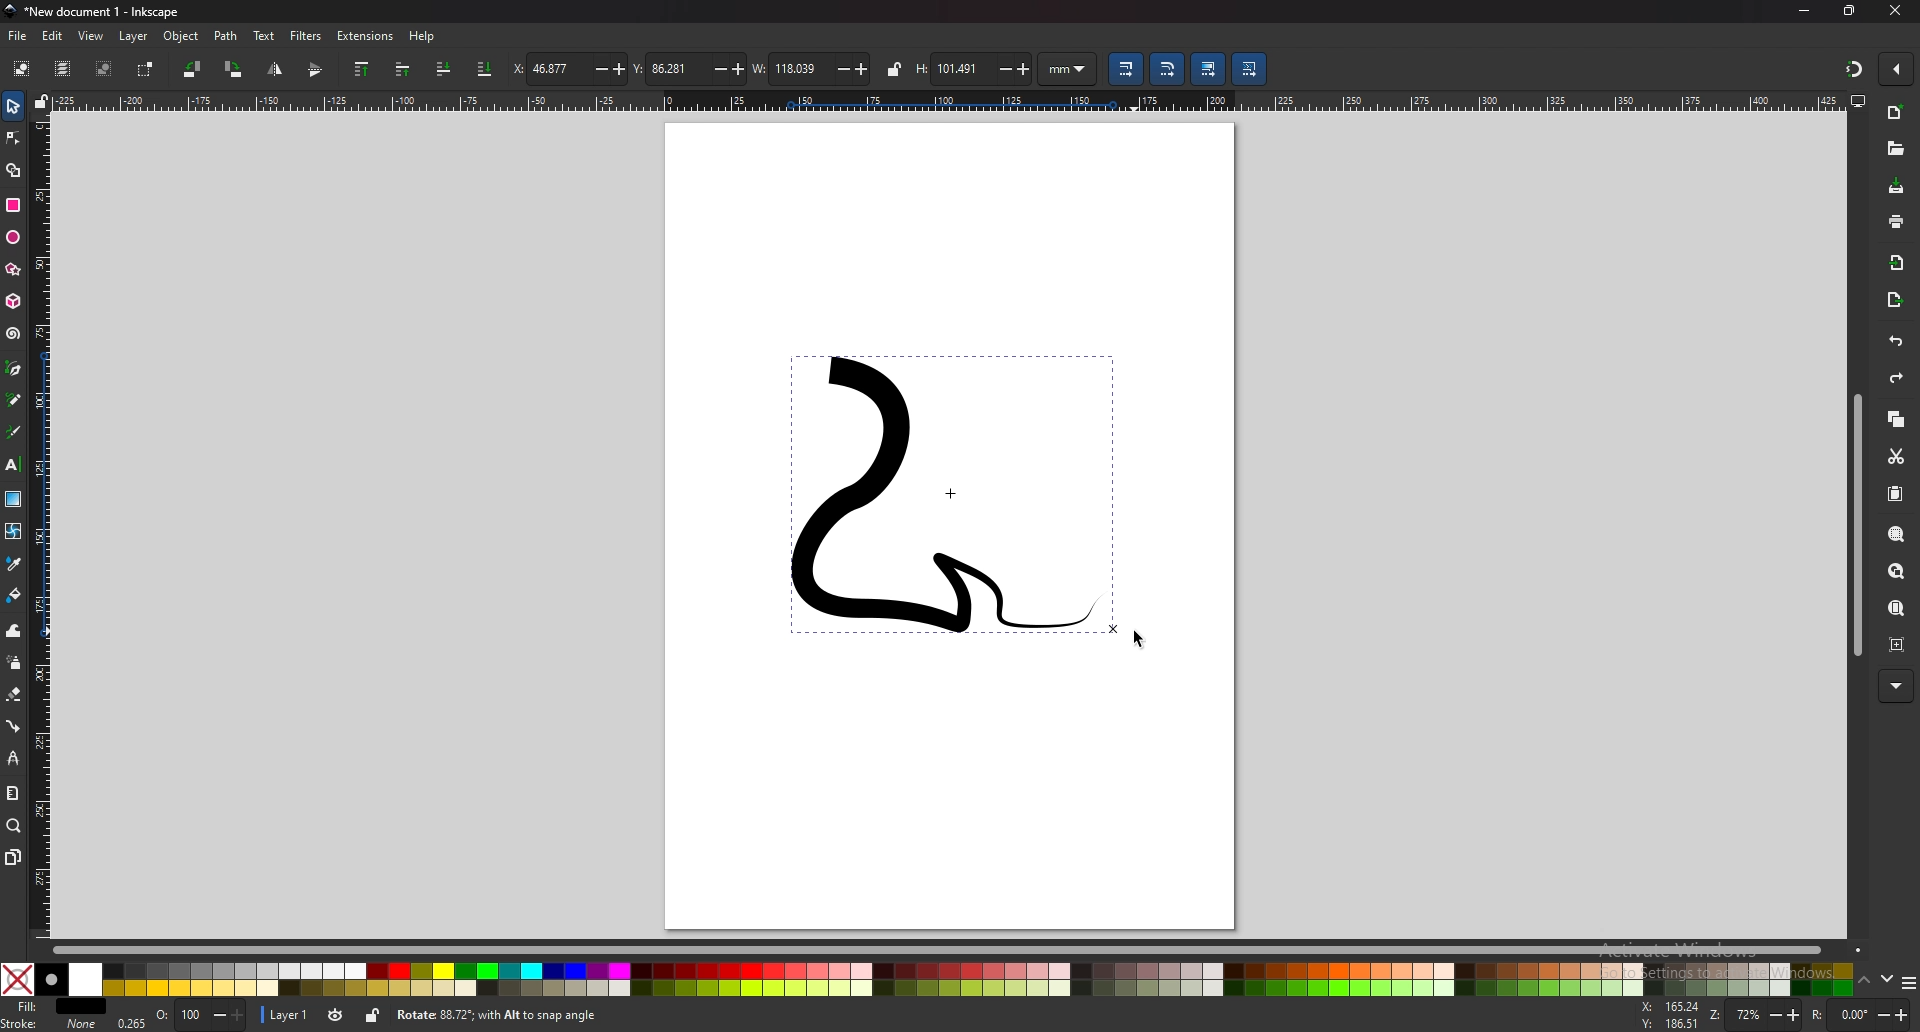  Describe the element at coordinates (13, 334) in the screenshot. I see `spiral` at that location.